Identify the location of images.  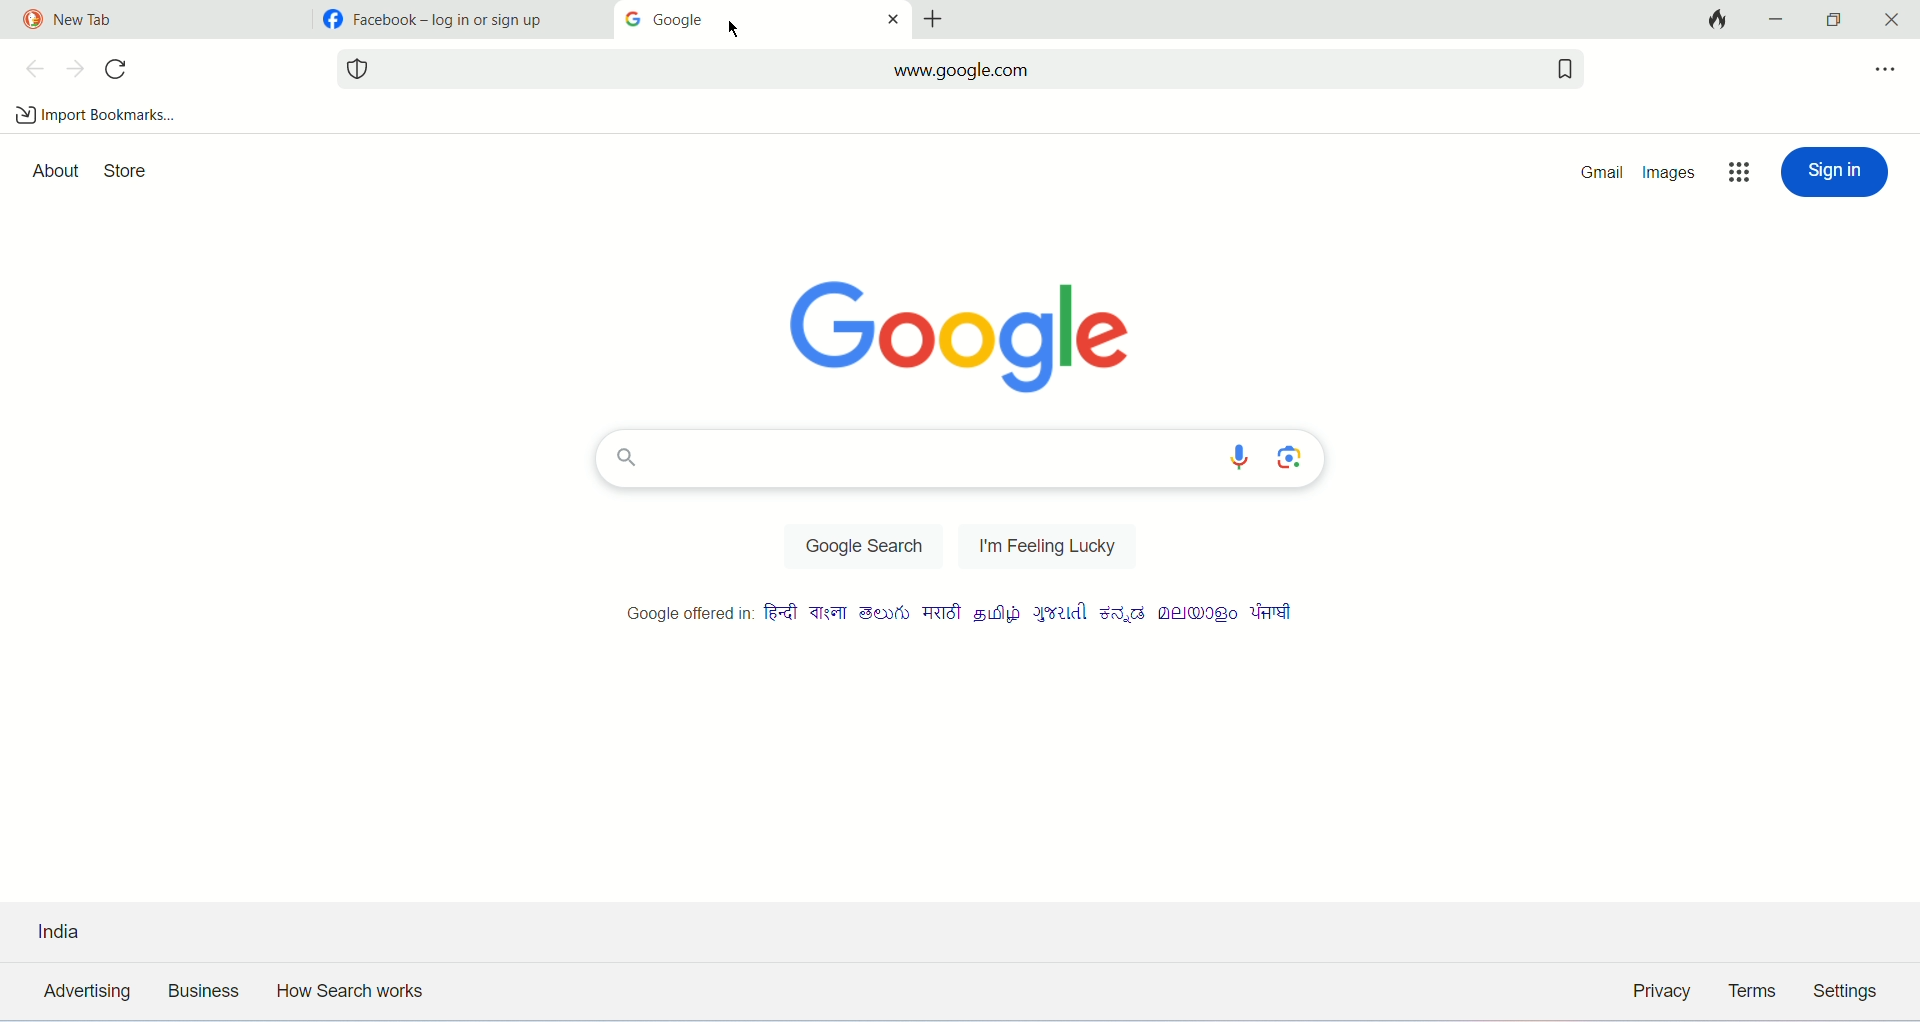
(1669, 172).